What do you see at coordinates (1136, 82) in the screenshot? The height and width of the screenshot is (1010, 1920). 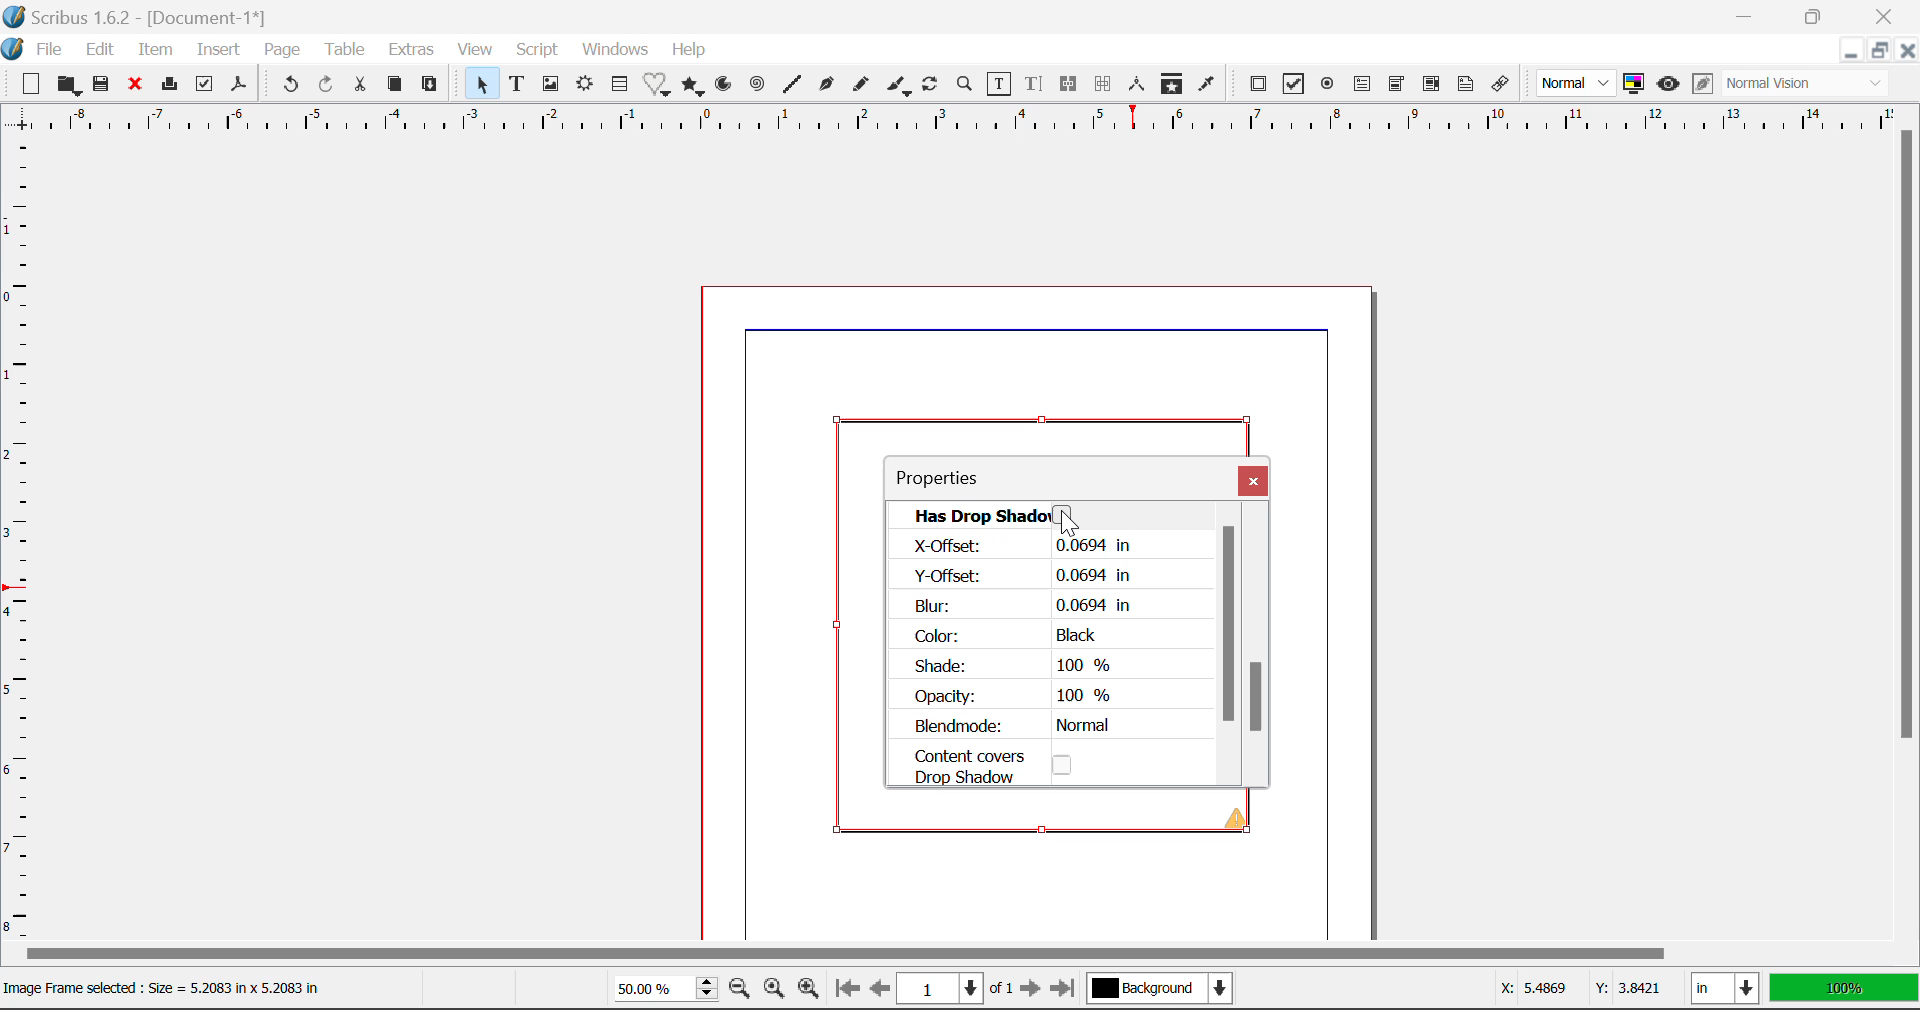 I see `Measurements` at bounding box center [1136, 82].